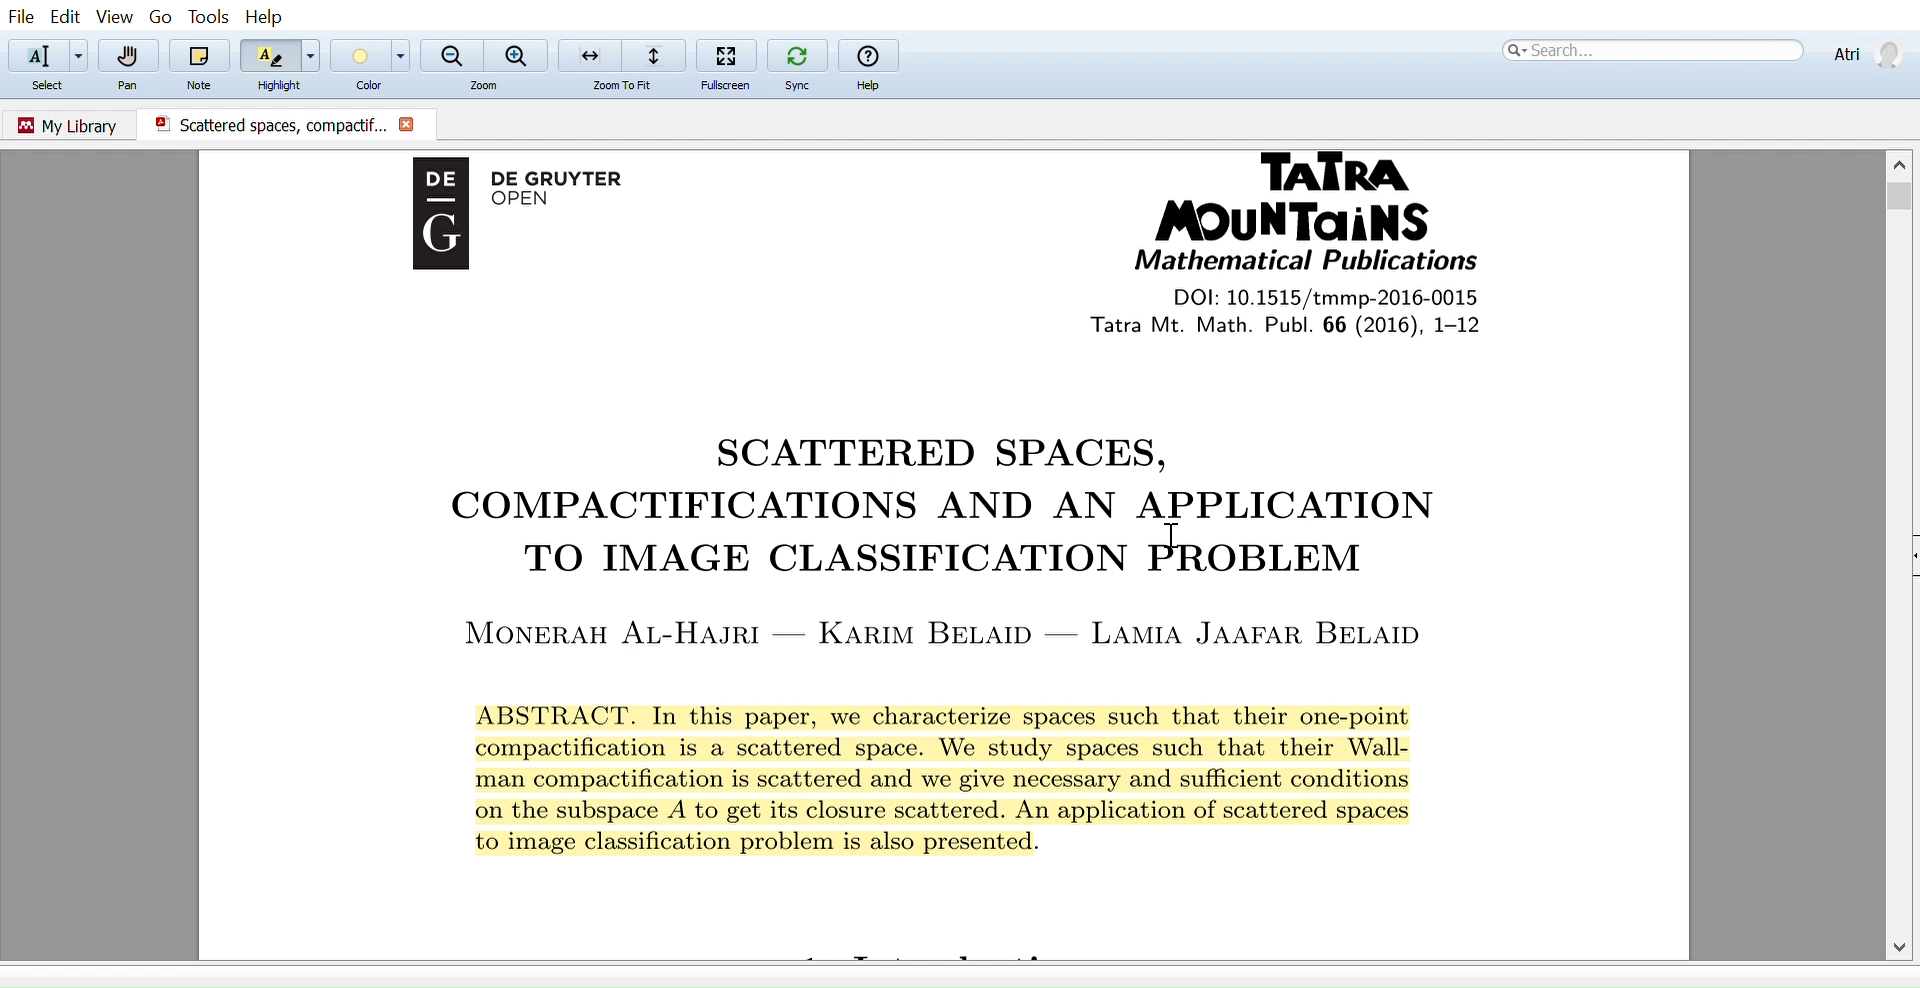  I want to click on Scattered spaces, compactific., so click(262, 124).